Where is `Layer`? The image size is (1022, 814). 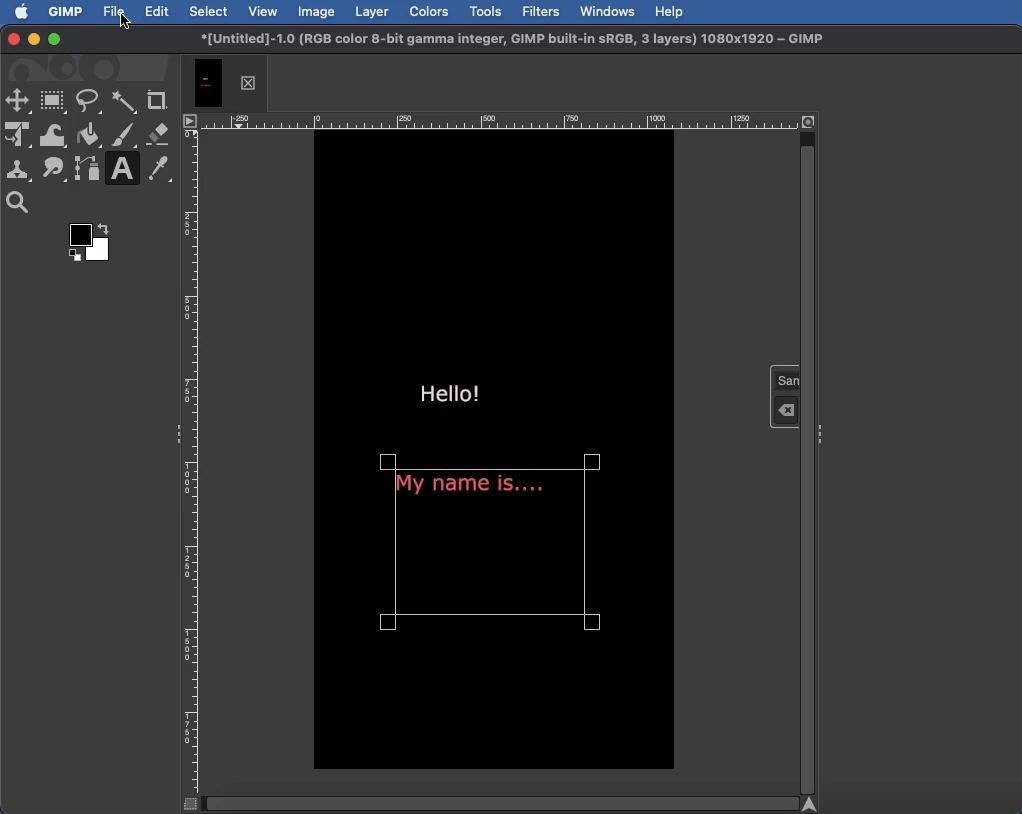 Layer is located at coordinates (373, 10).